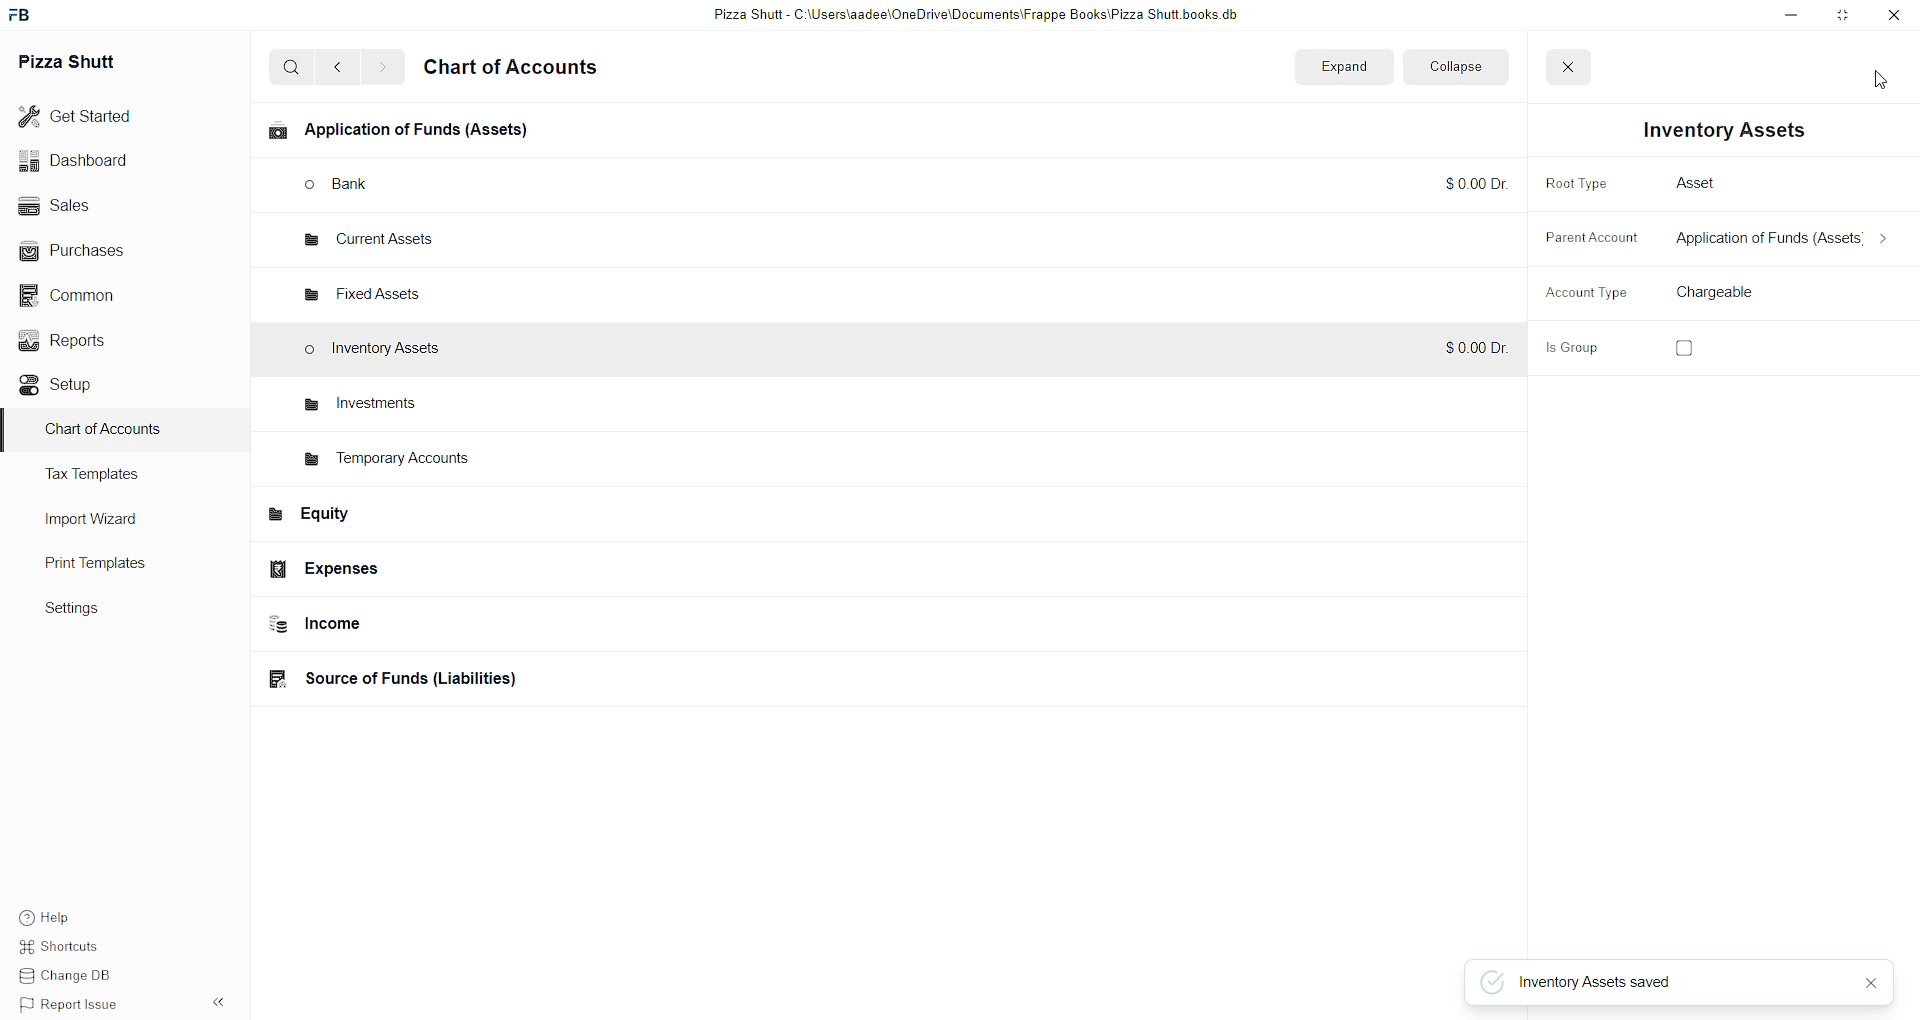 Image resolution: width=1920 pixels, height=1020 pixels. What do you see at coordinates (1574, 294) in the screenshot?
I see `Account Type` at bounding box center [1574, 294].